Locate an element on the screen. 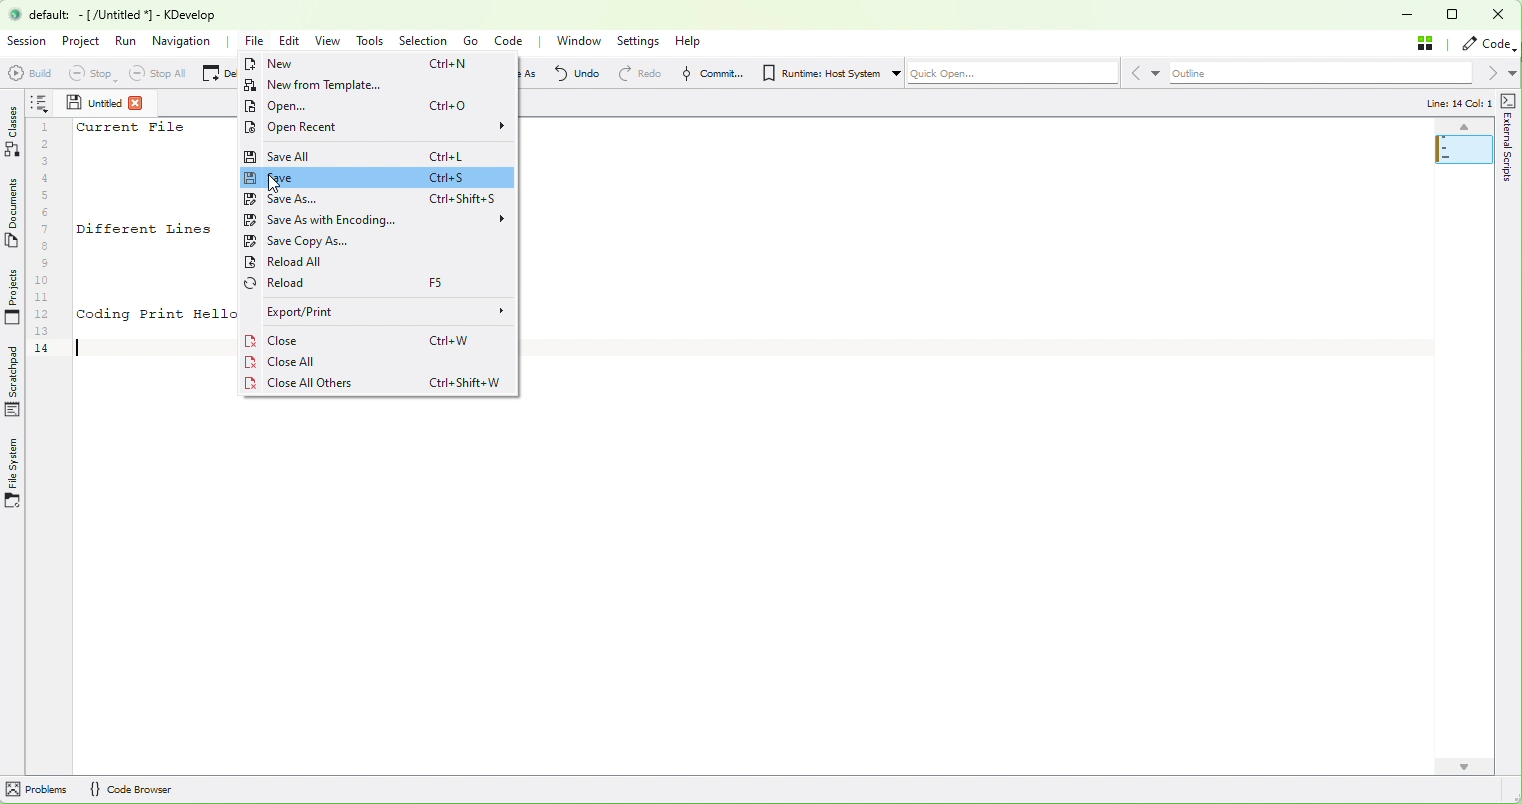 This screenshot has height=804, width=1522. cursor is located at coordinates (277, 185).